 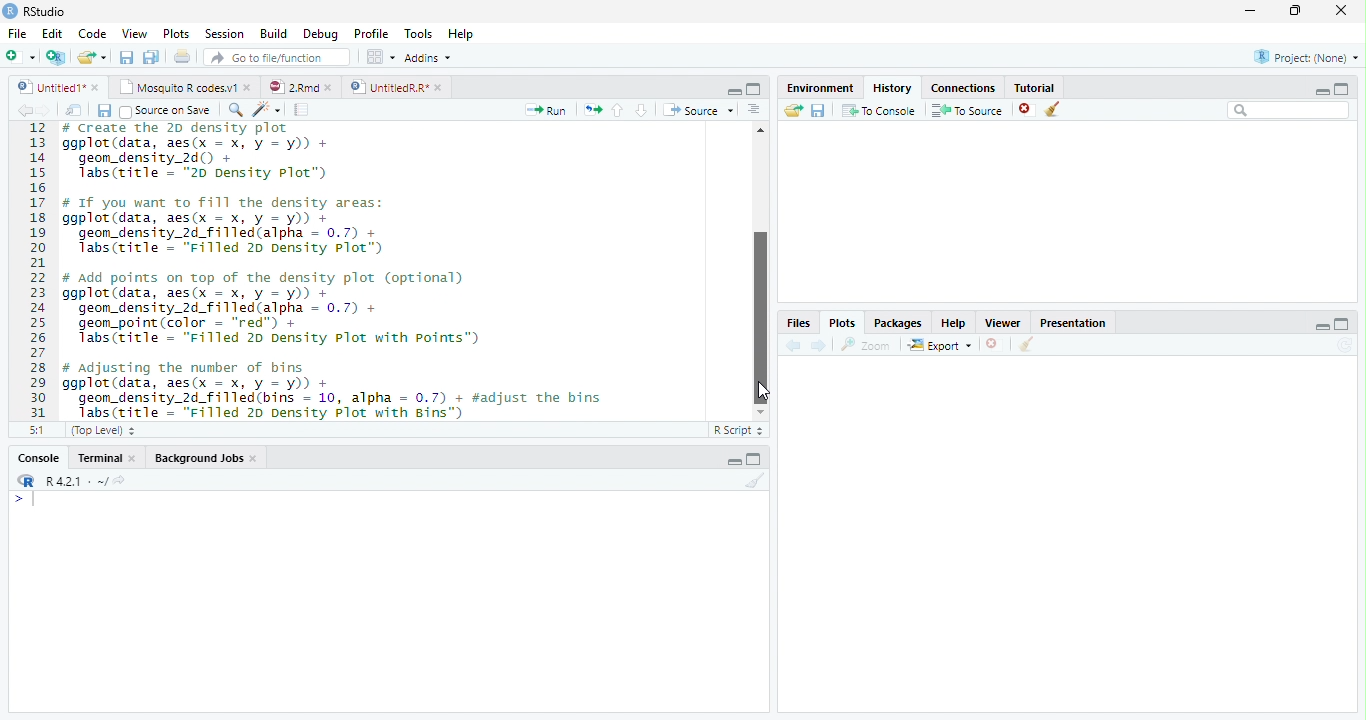 I want to click on print current file, so click(x=182, y=56).